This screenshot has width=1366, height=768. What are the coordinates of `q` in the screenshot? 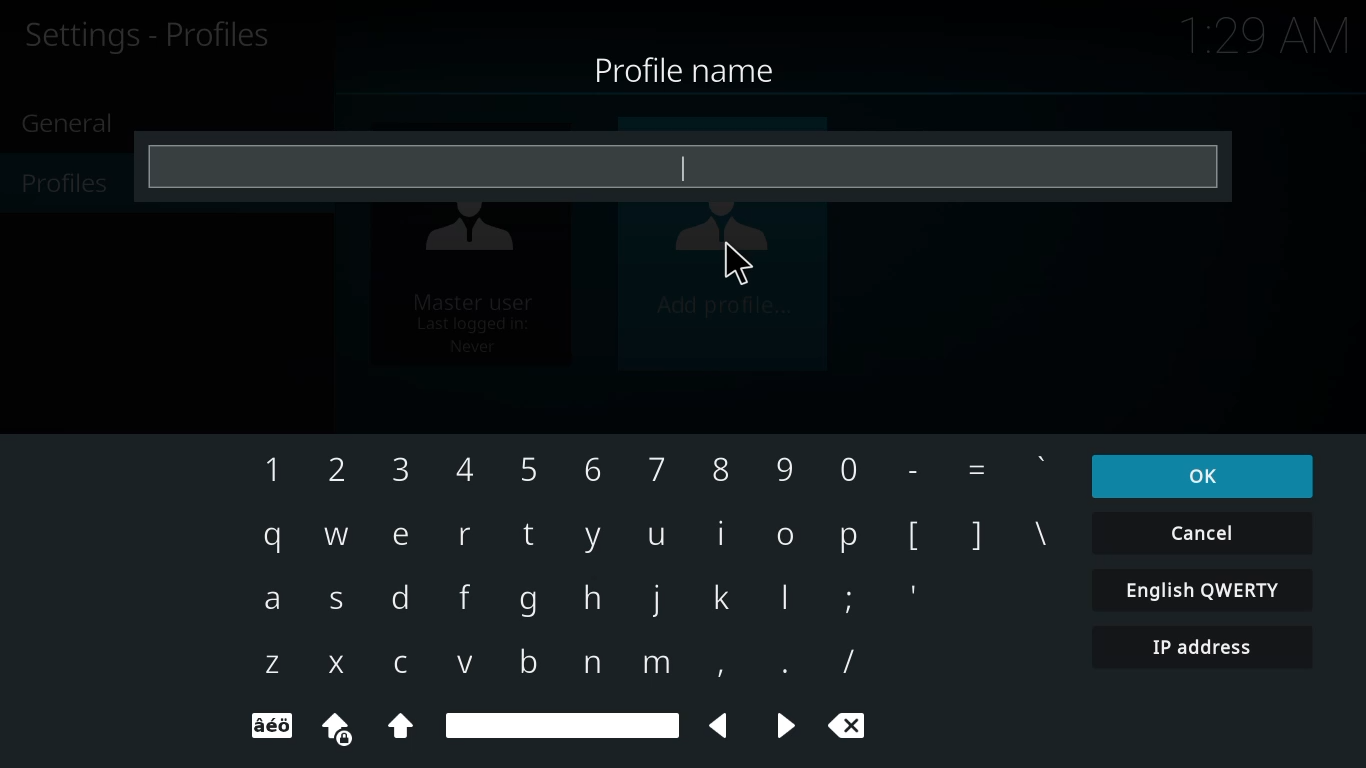 It's located at (264, 539).